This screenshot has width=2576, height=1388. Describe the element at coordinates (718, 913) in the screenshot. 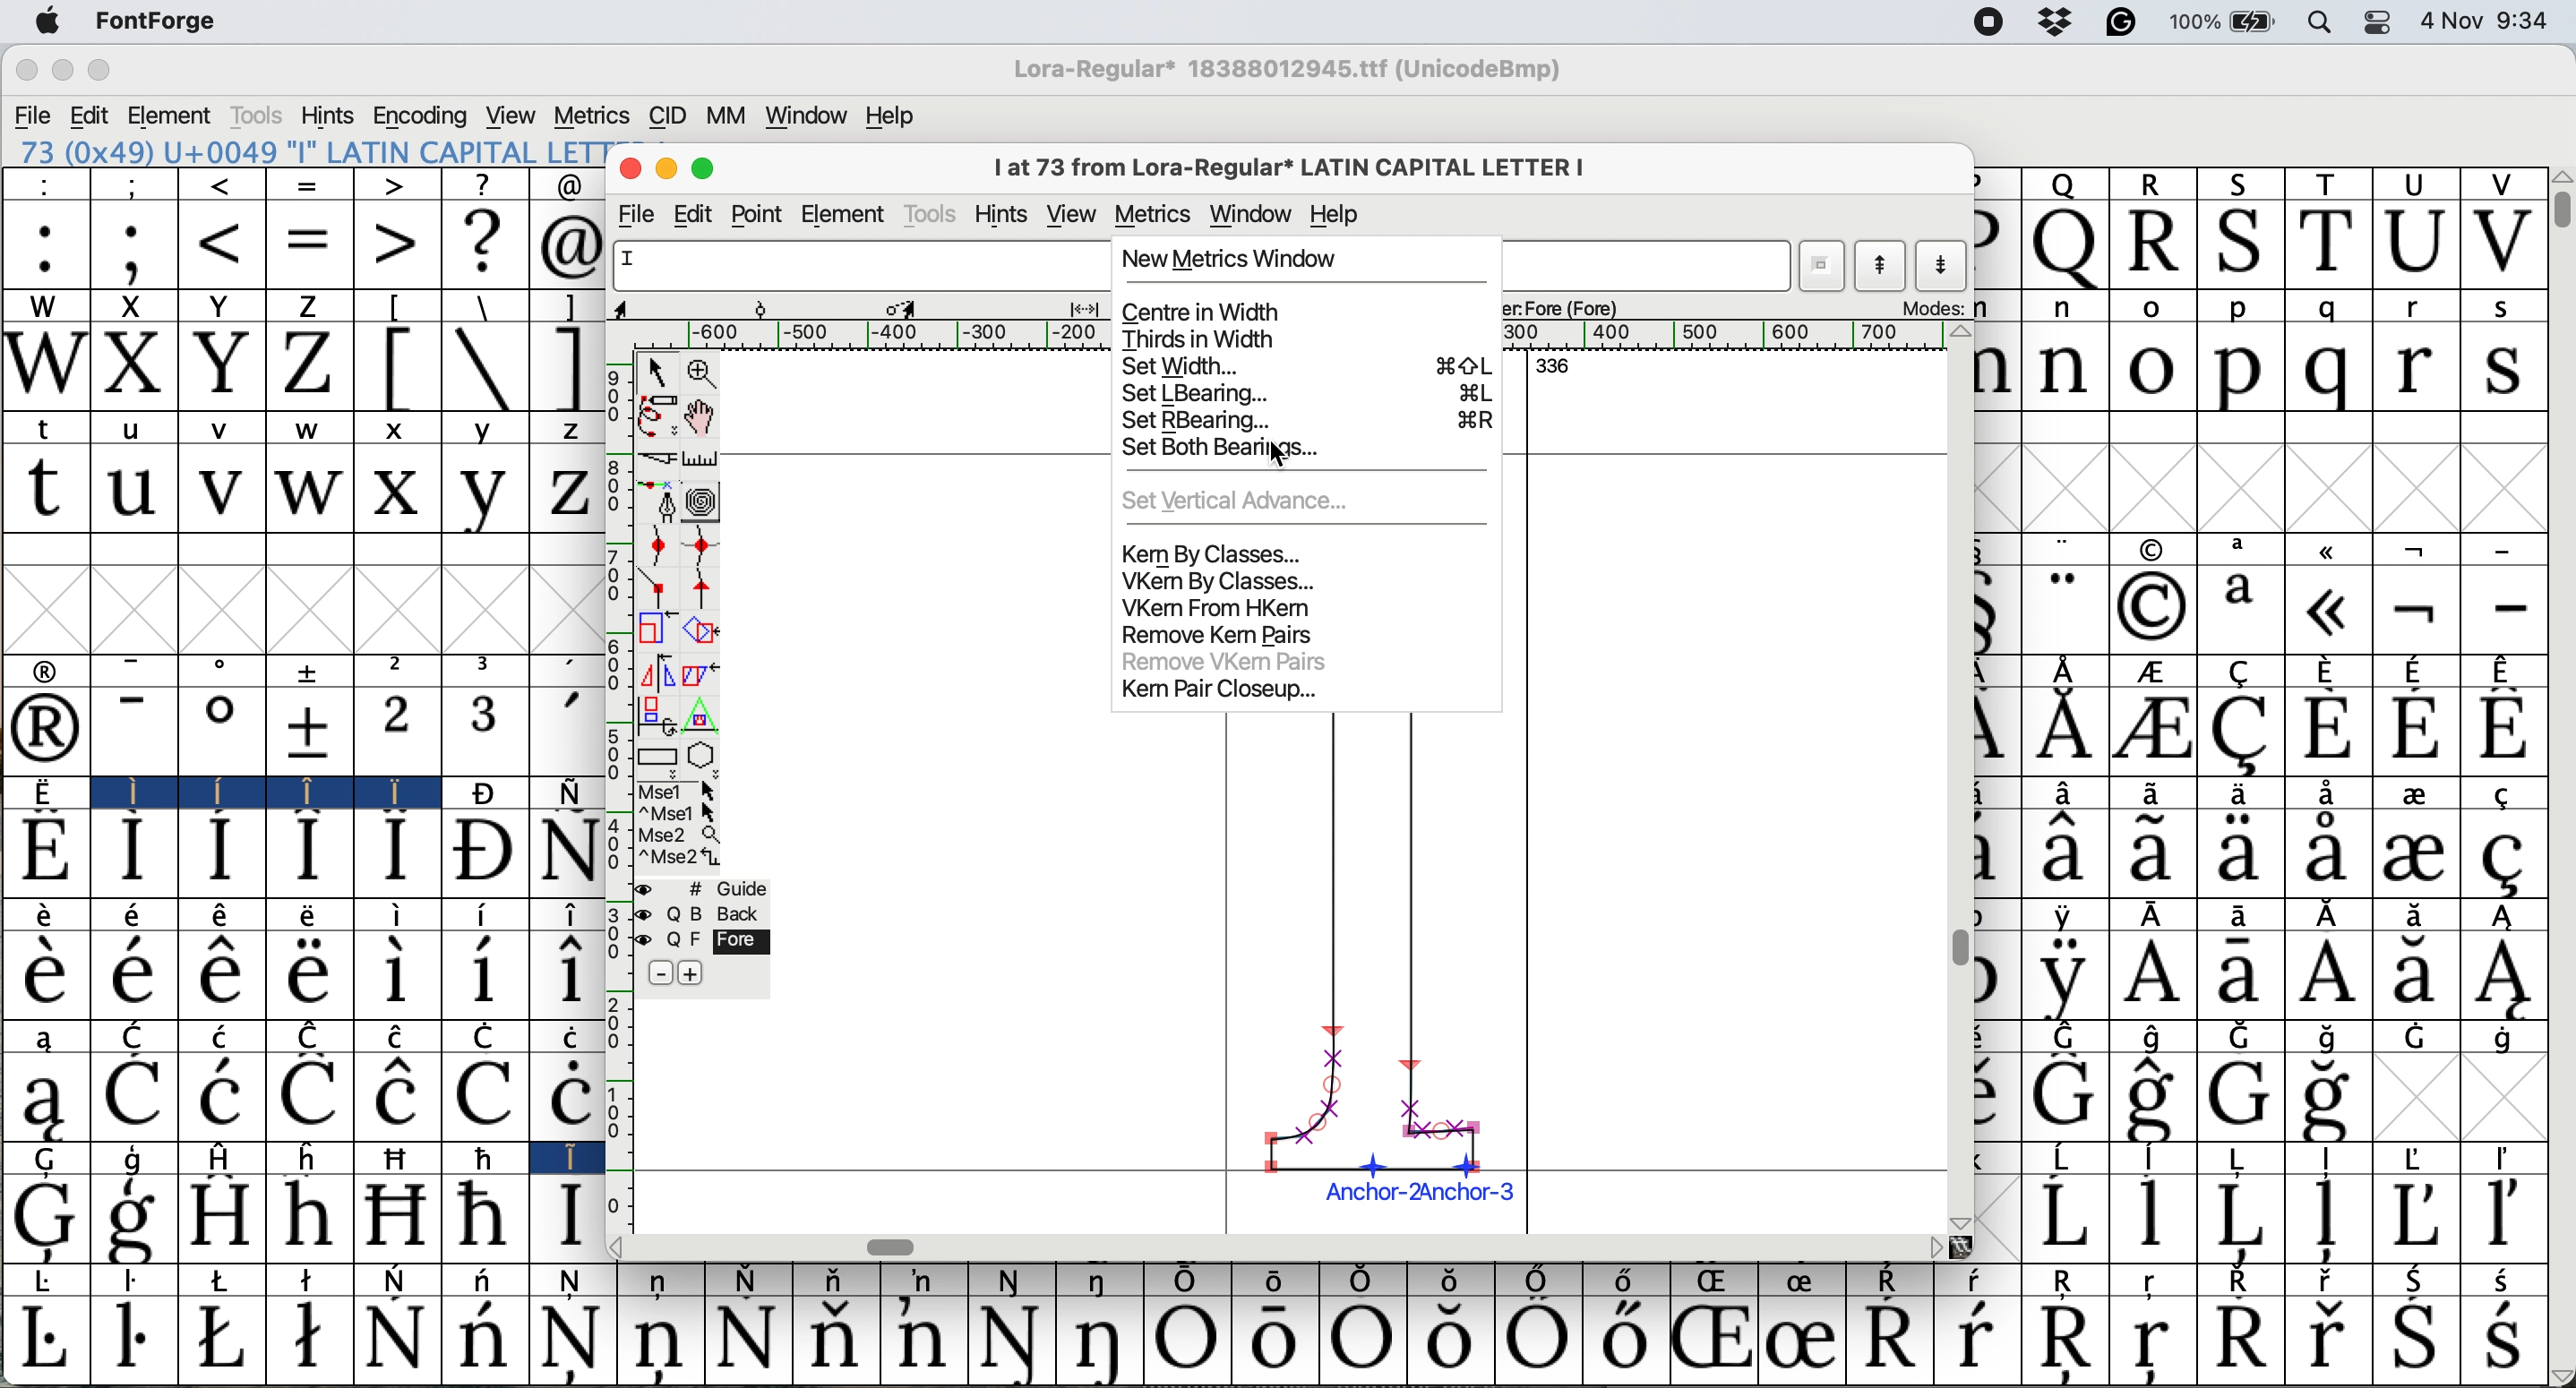

I see `back` at that location.